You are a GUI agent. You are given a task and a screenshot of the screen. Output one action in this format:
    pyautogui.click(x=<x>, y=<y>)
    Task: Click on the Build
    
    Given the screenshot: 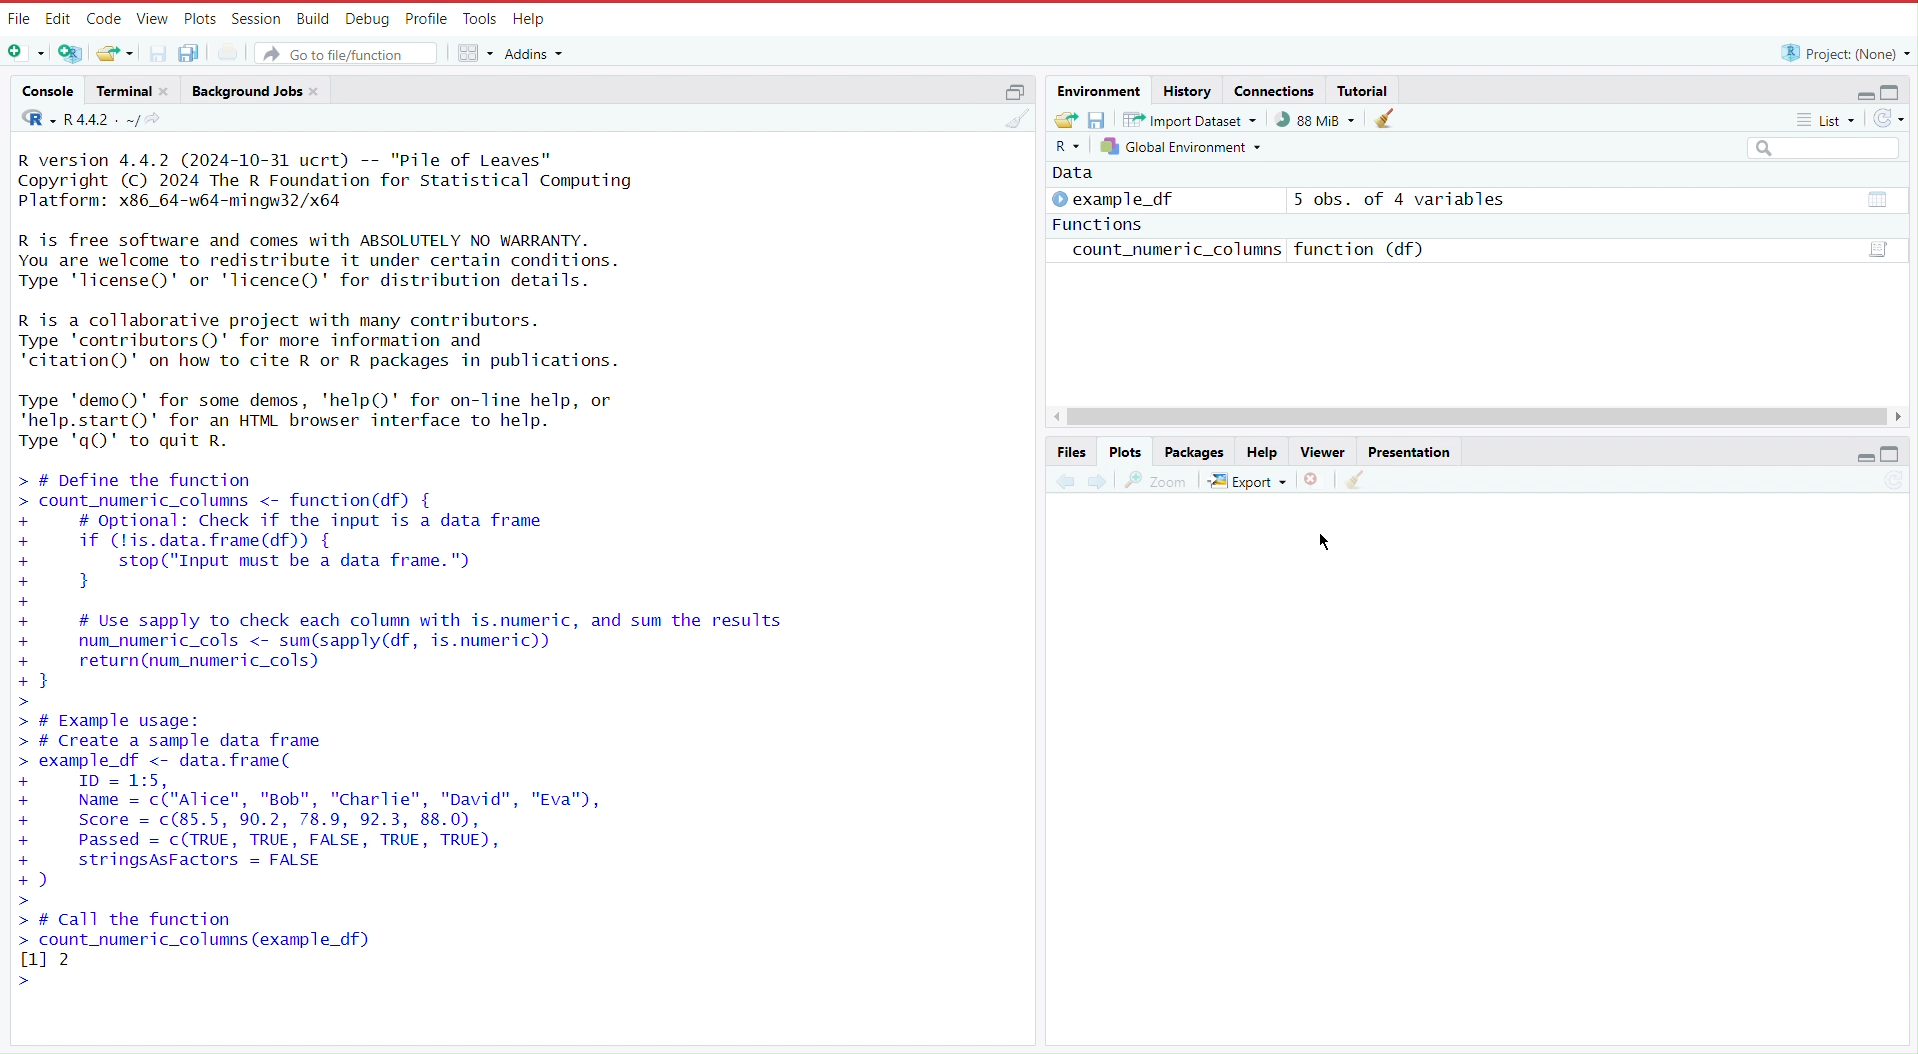 What is the action you would take?
    pyautogui.click(x=312, y=17)
    